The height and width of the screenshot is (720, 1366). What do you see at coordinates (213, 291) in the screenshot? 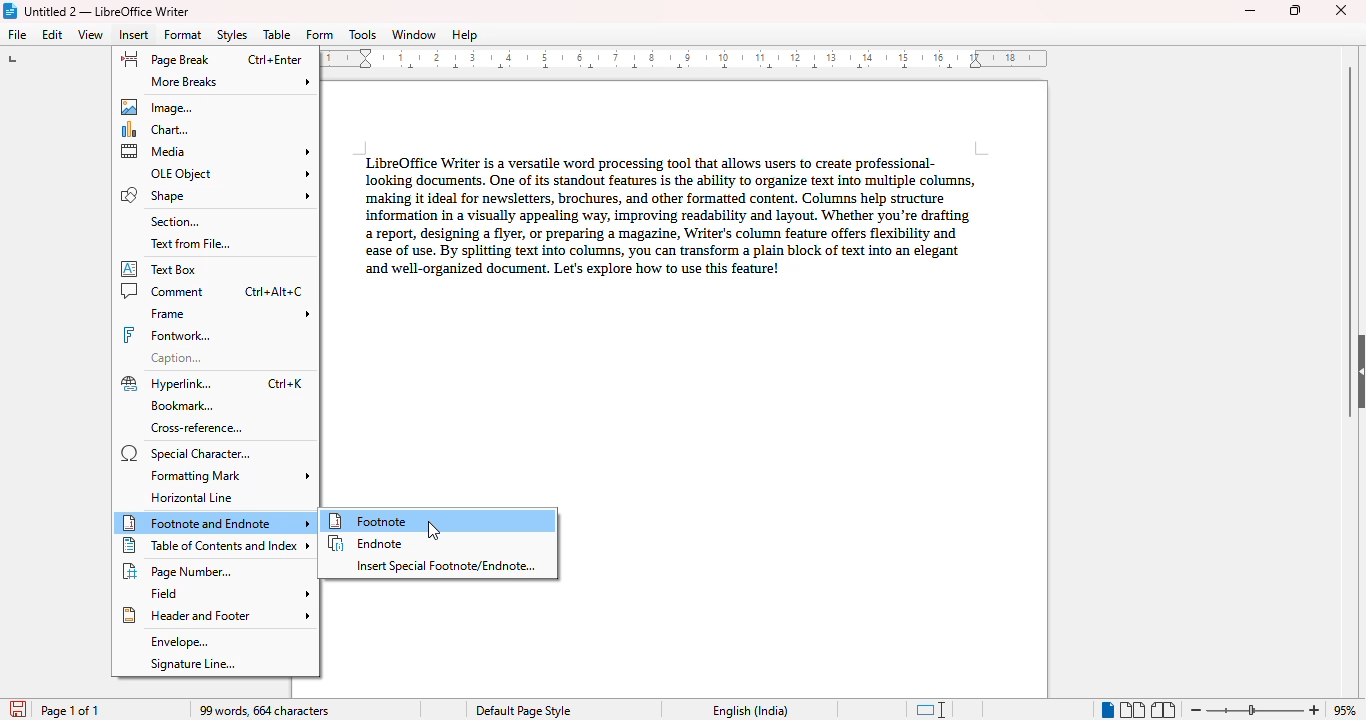
I see `comment` at bounding box center [213, 291].